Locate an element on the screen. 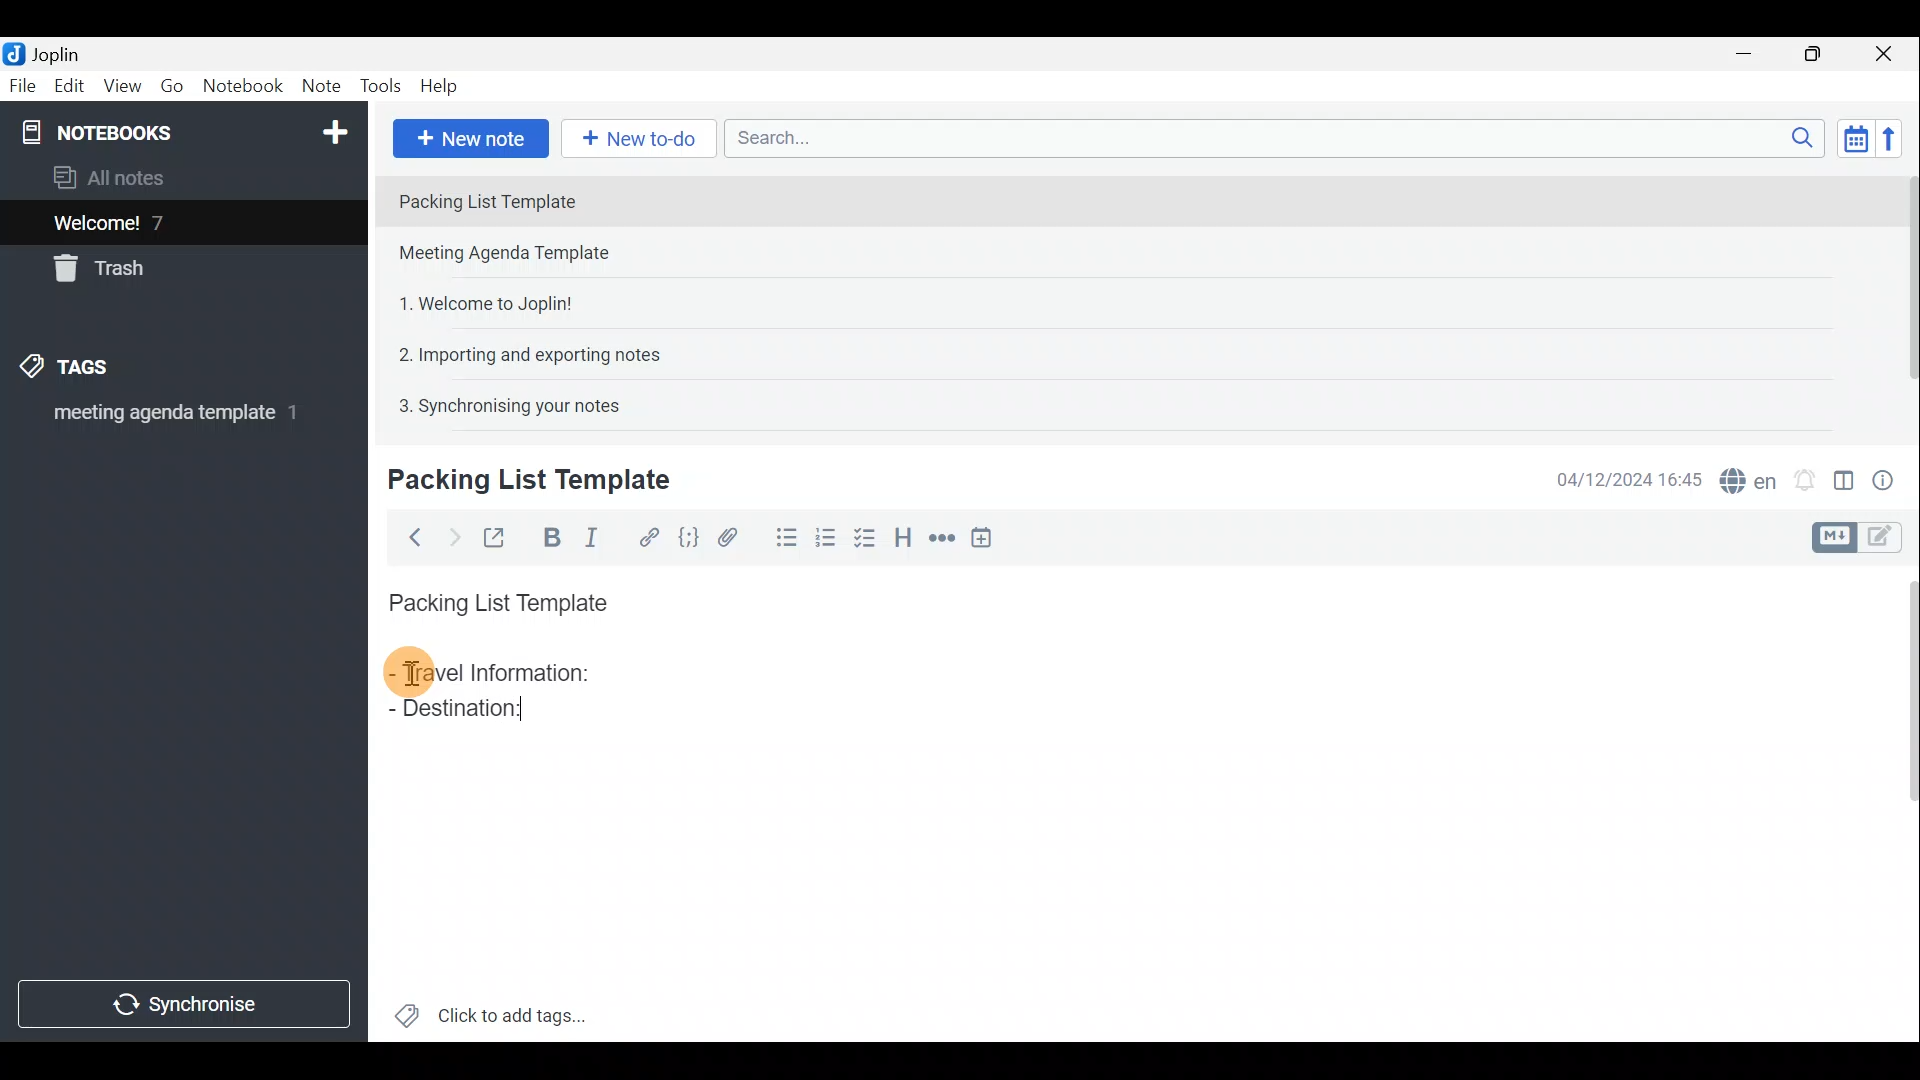  Maximise is located at coordinates (1820, 54).